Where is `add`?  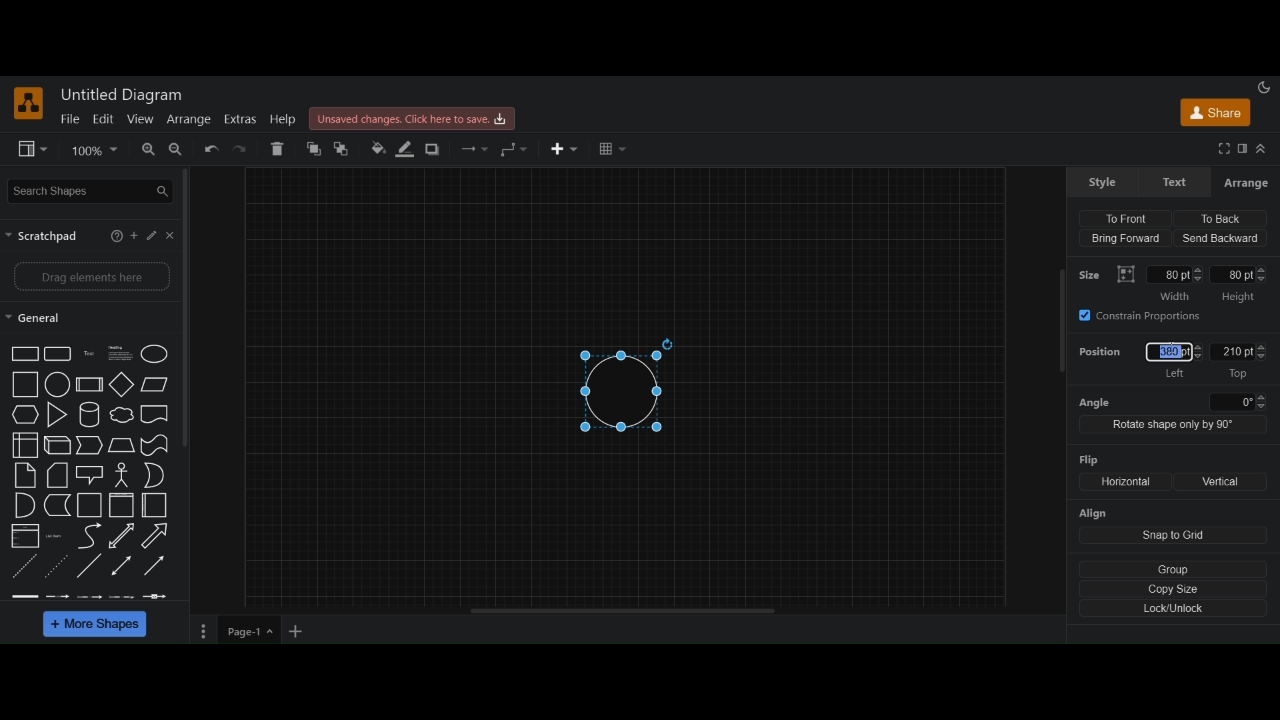 add is located at coordinates (136, 237).